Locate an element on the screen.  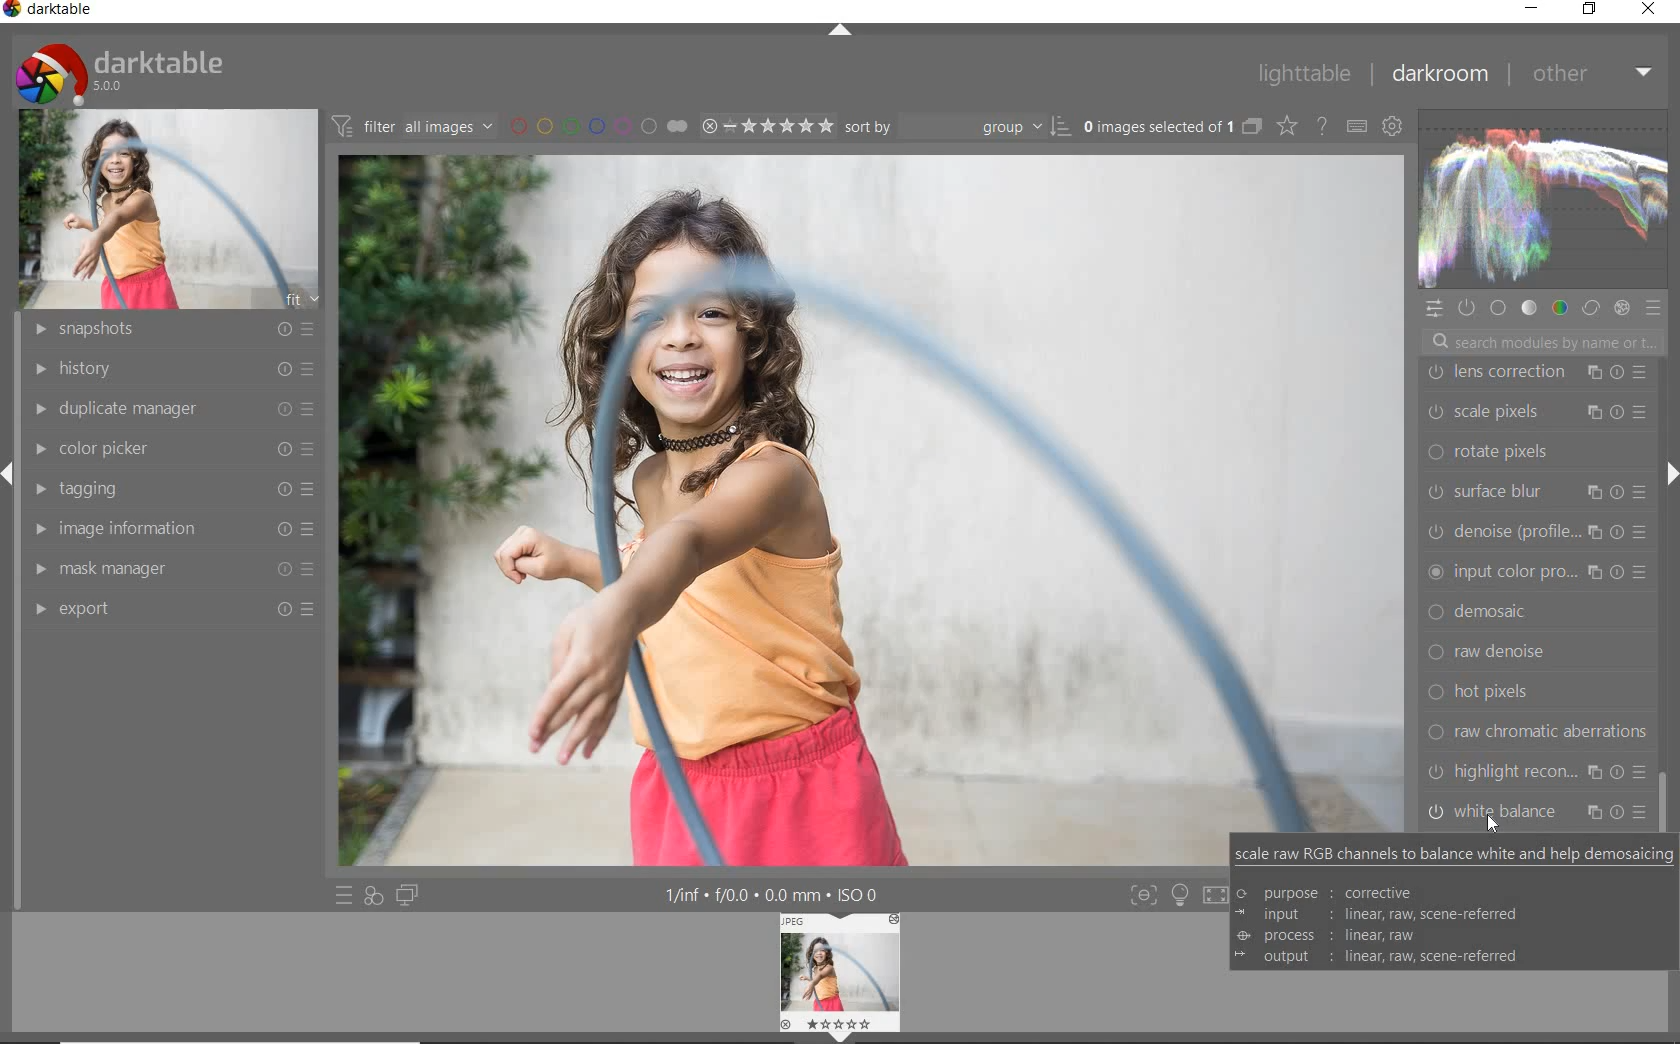
tone is located at coordinates (1529, 307).